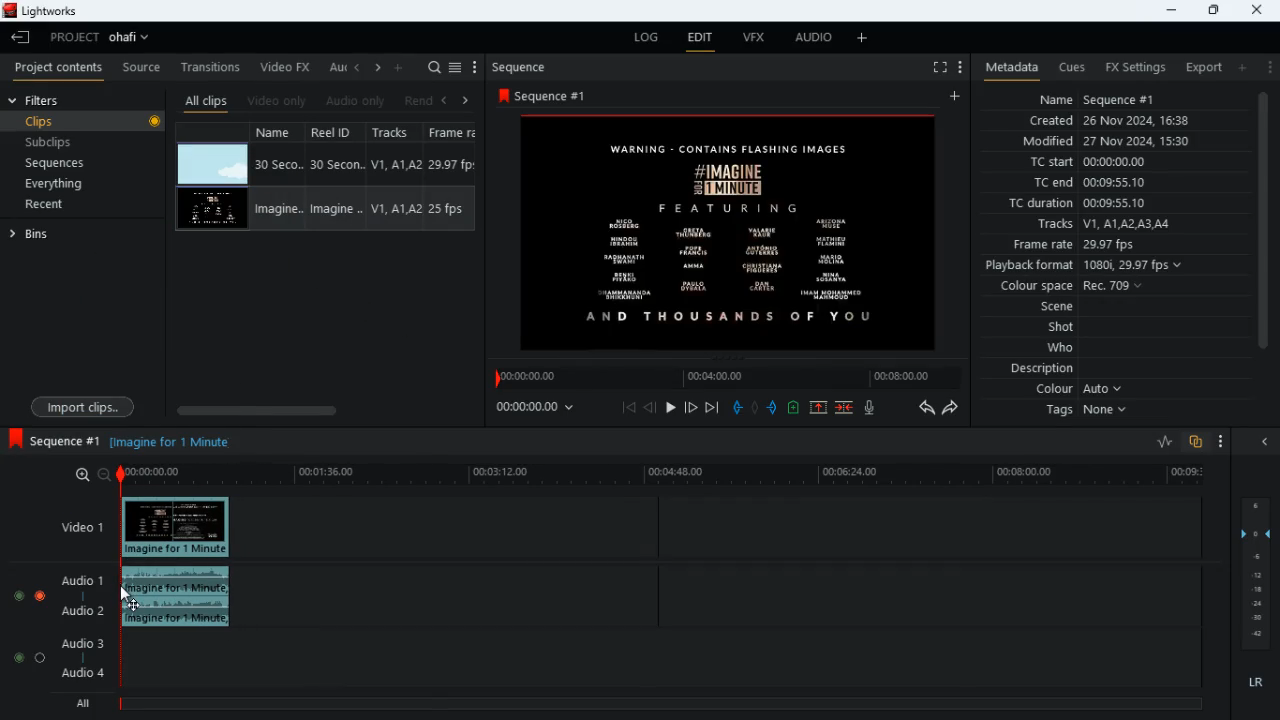  I want to click on scroll, so click(1262, 231).